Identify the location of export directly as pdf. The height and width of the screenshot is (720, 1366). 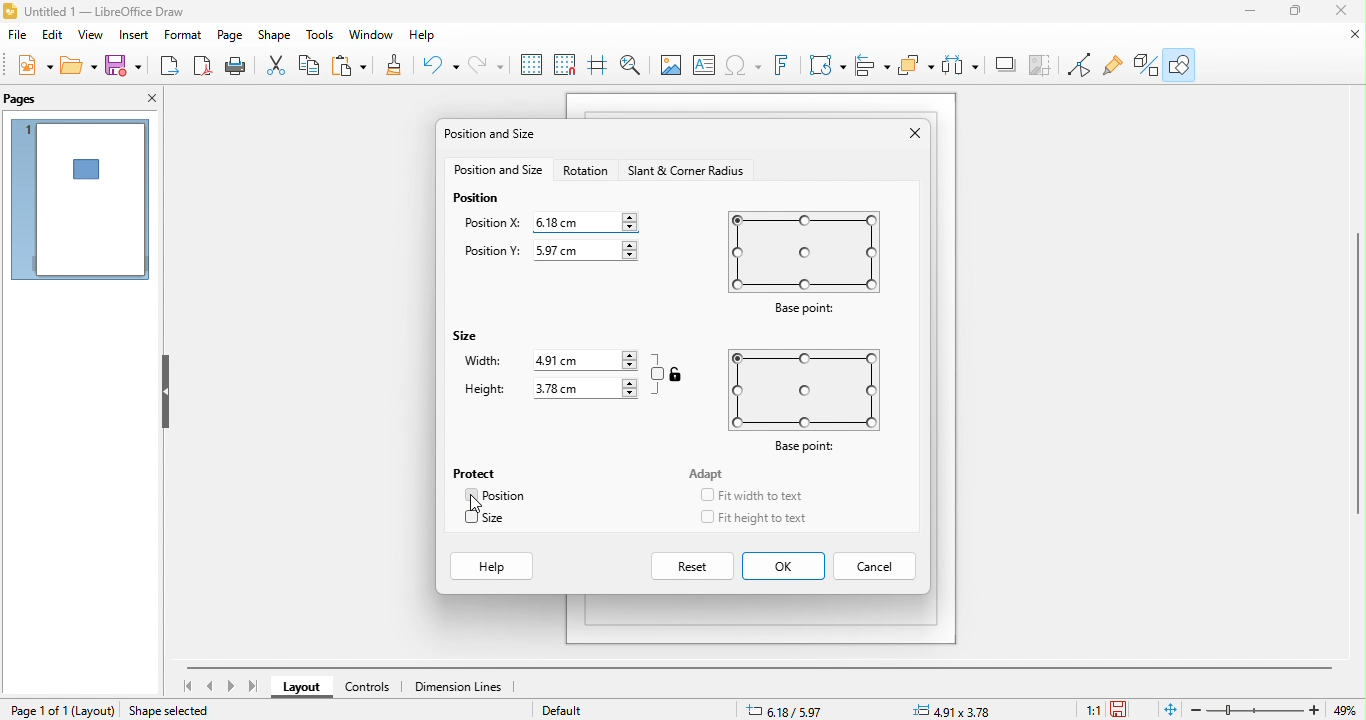
(199, 66).